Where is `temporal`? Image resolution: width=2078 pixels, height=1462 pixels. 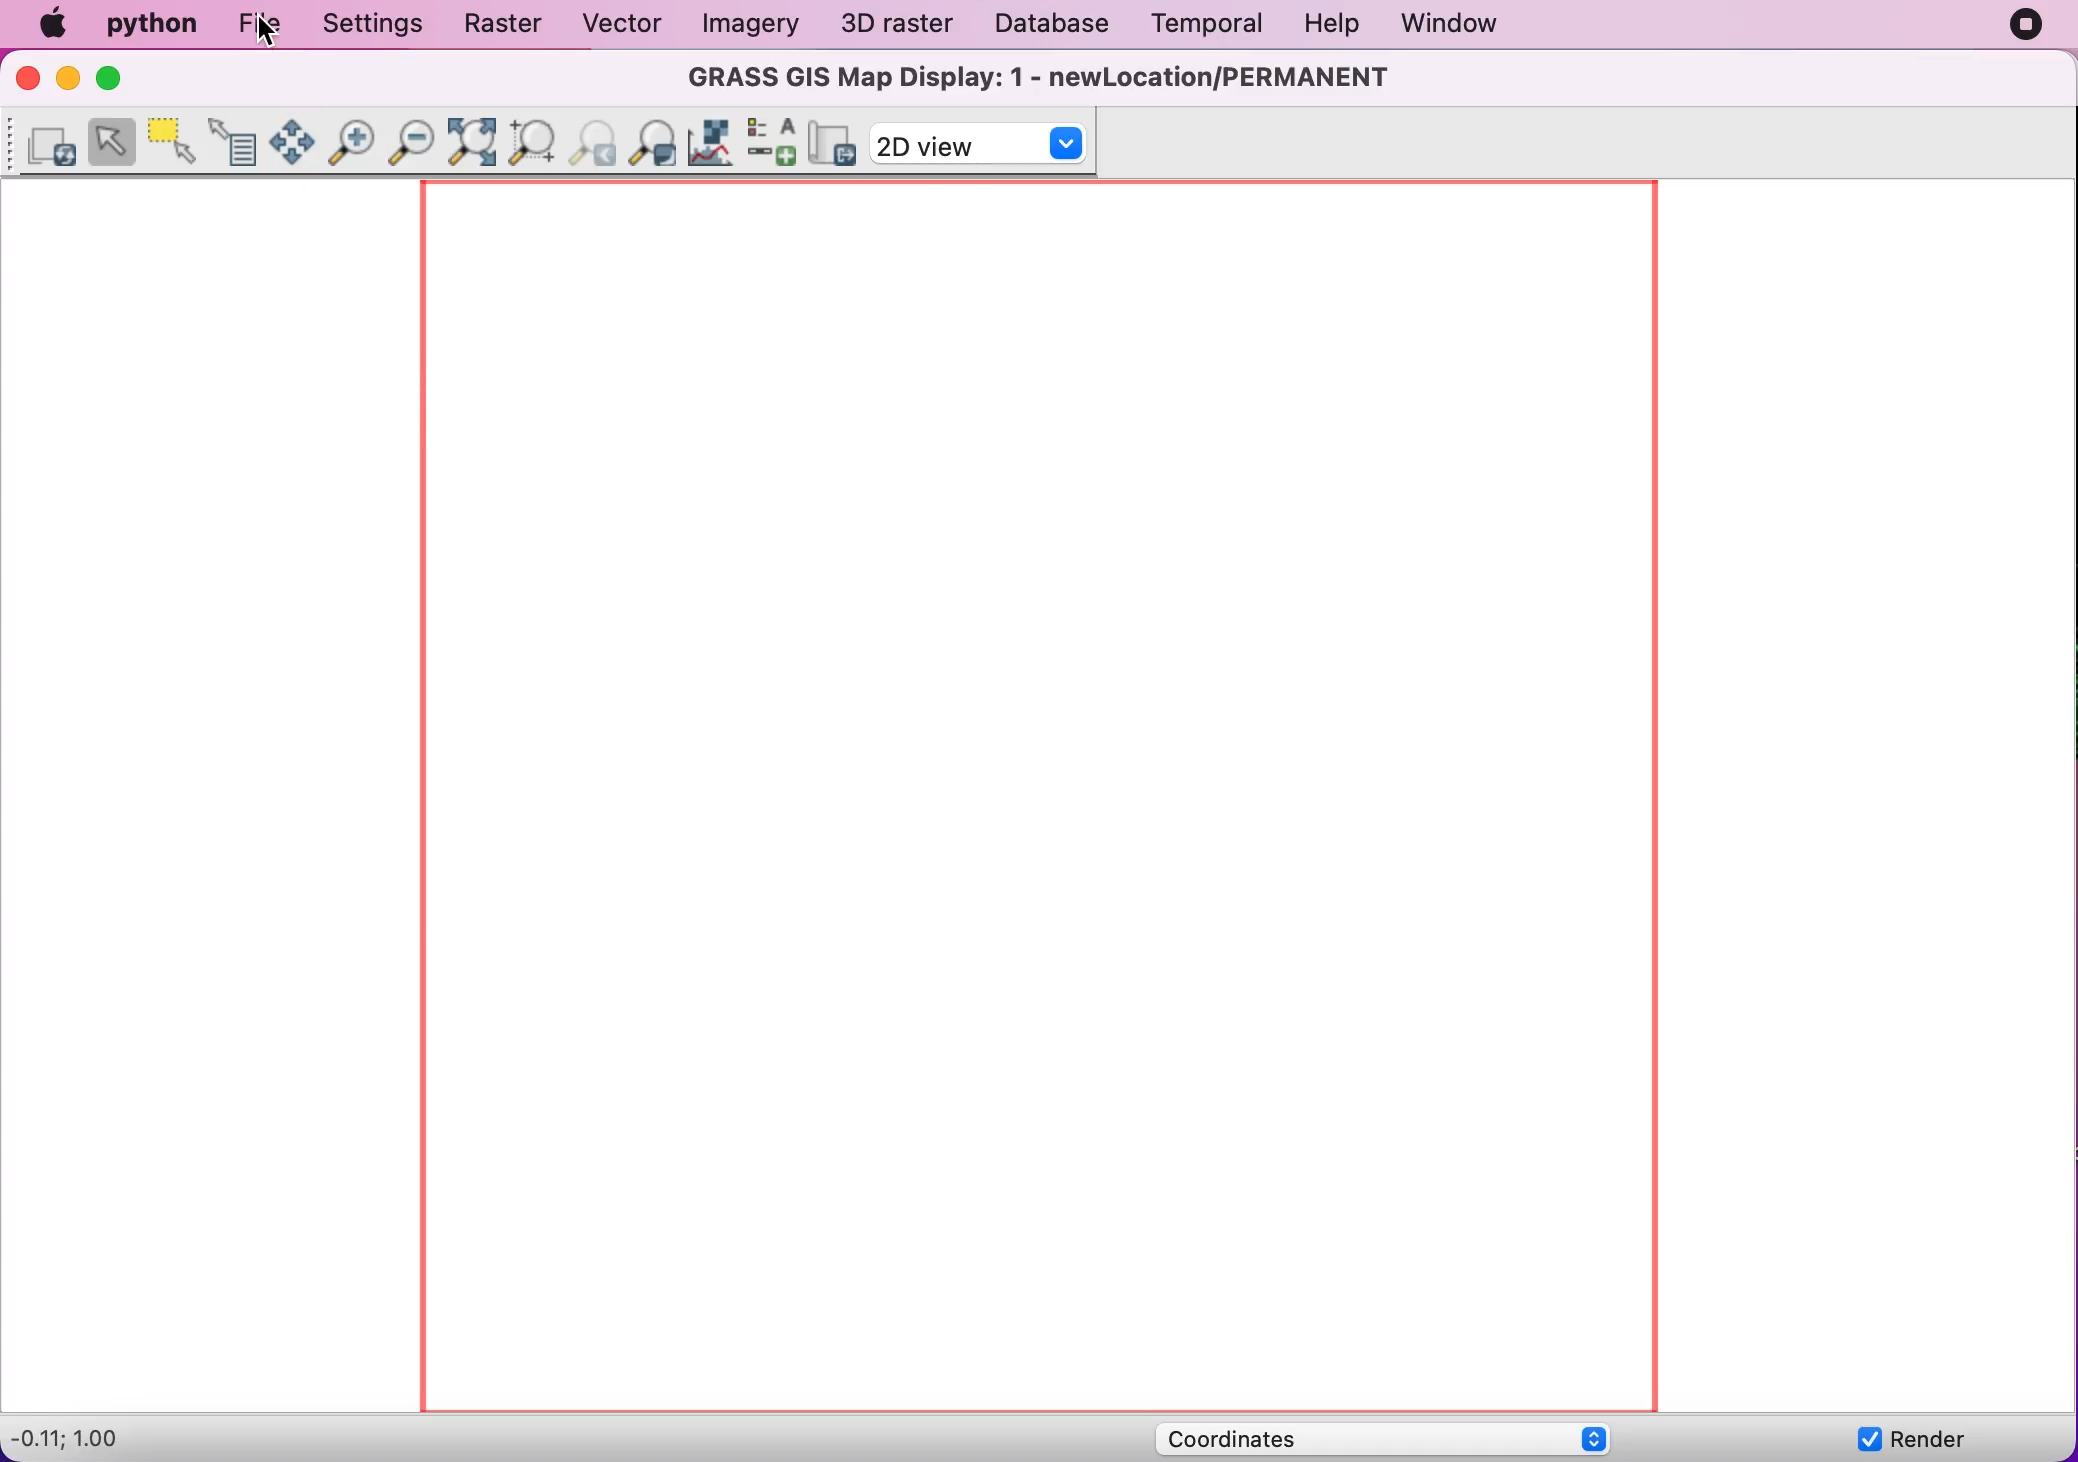 temporal is located at coordinates (1218, 27).